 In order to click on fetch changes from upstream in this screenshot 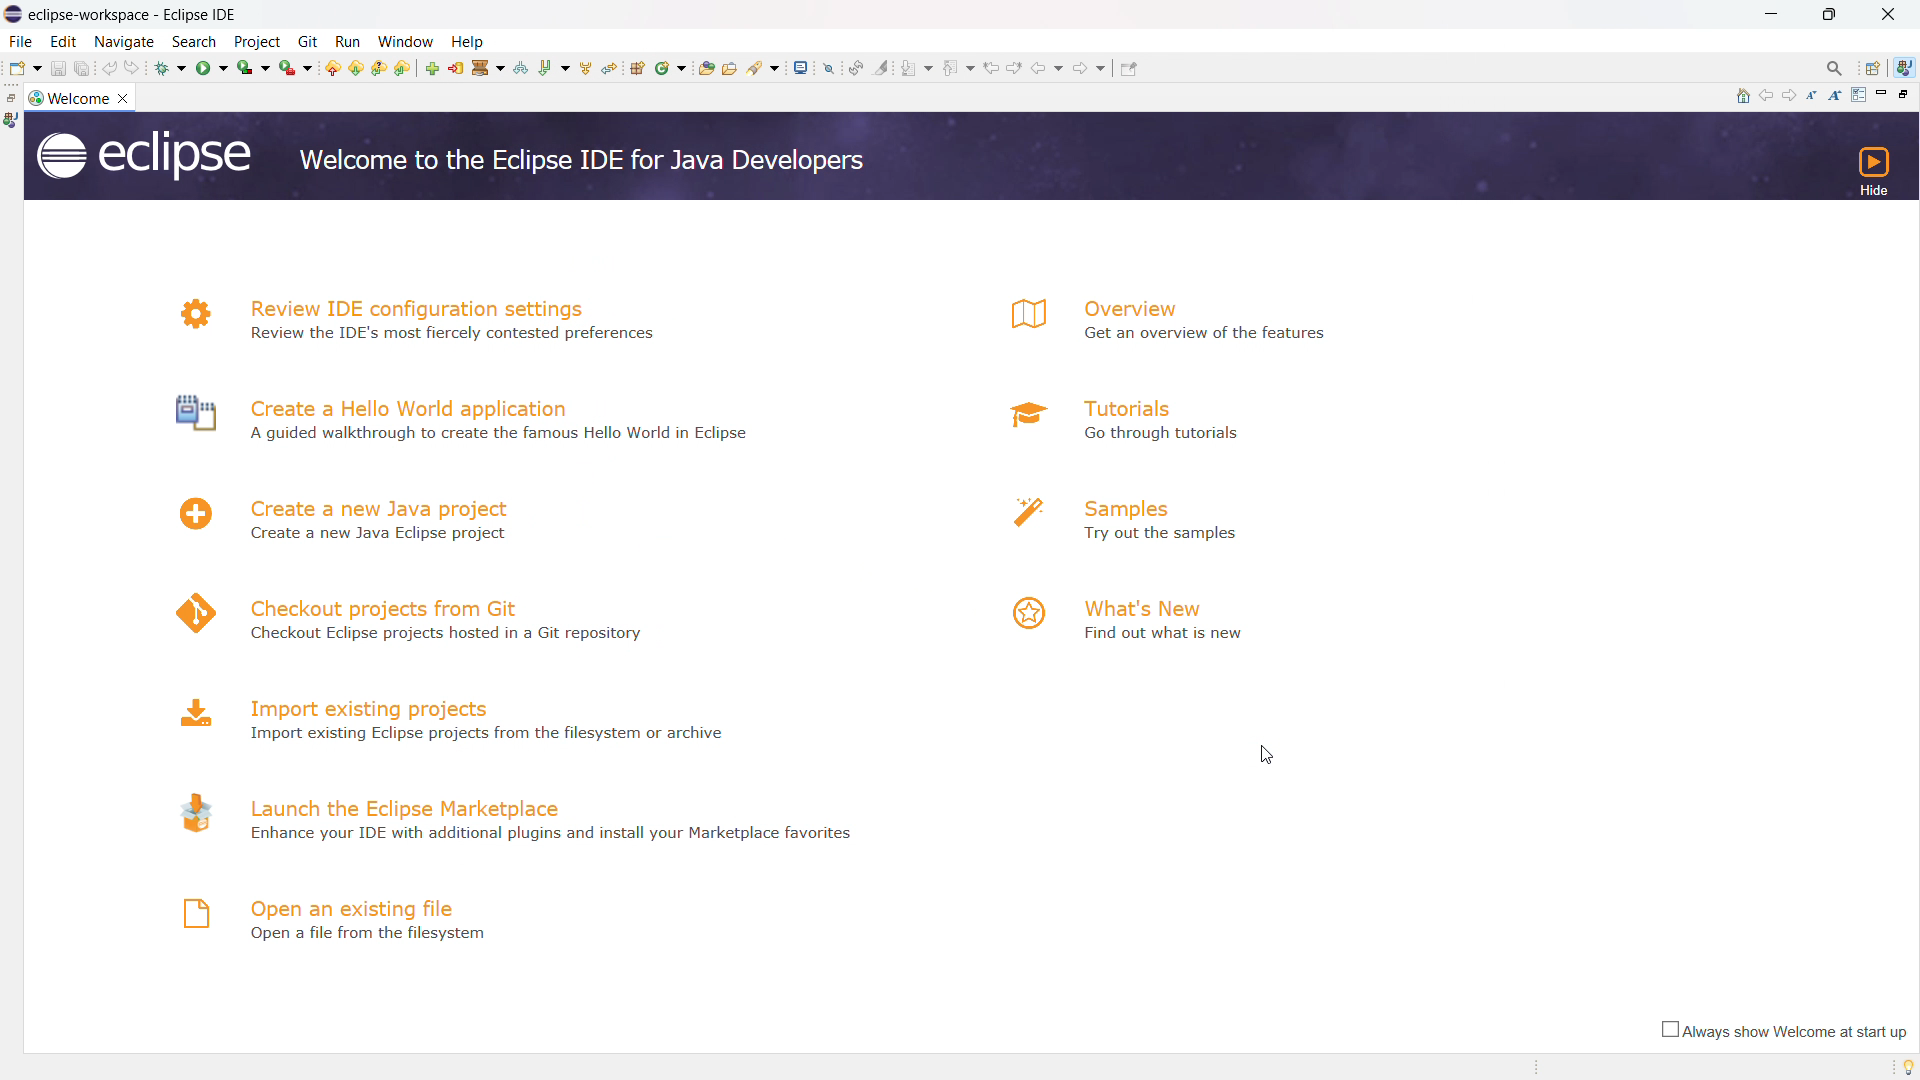, I will do `click(357, 67)`.